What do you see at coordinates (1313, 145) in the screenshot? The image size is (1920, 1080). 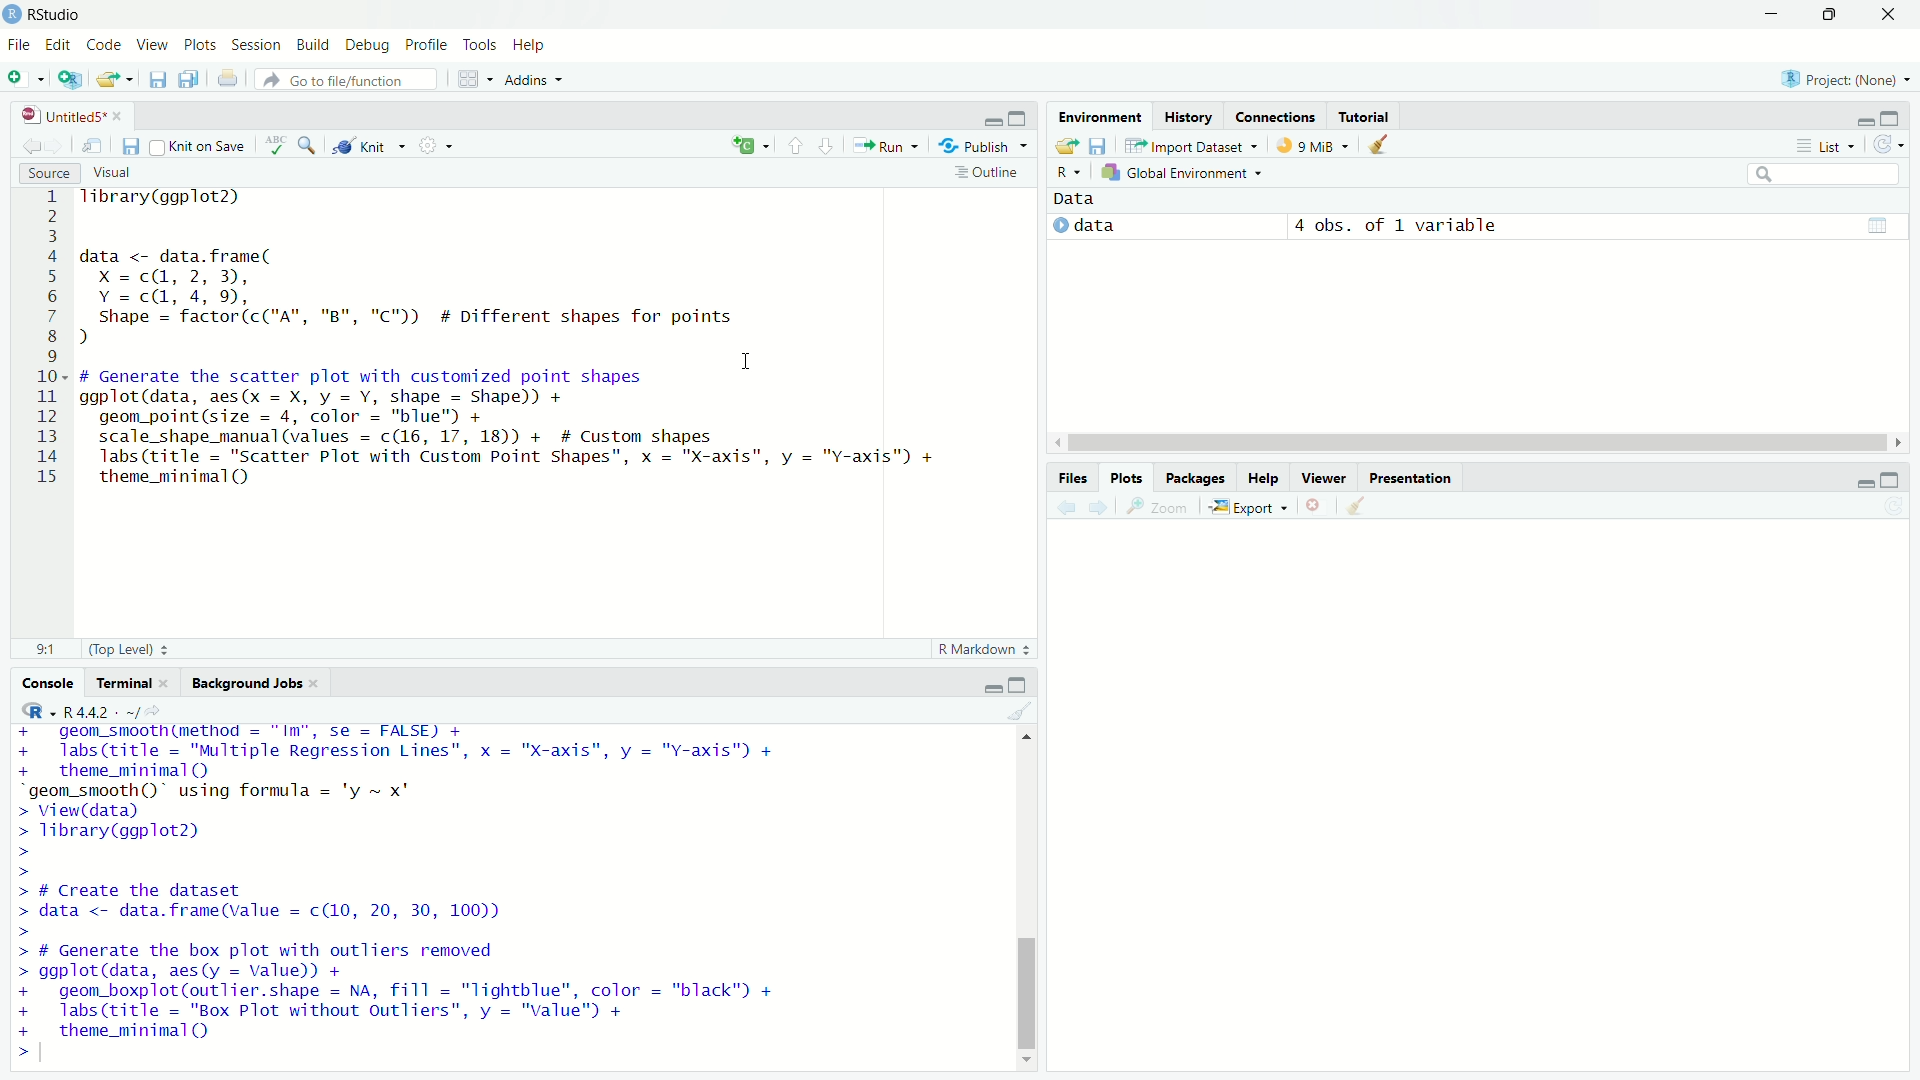 I see `9 MiB` at bounding box center [1313, 145].